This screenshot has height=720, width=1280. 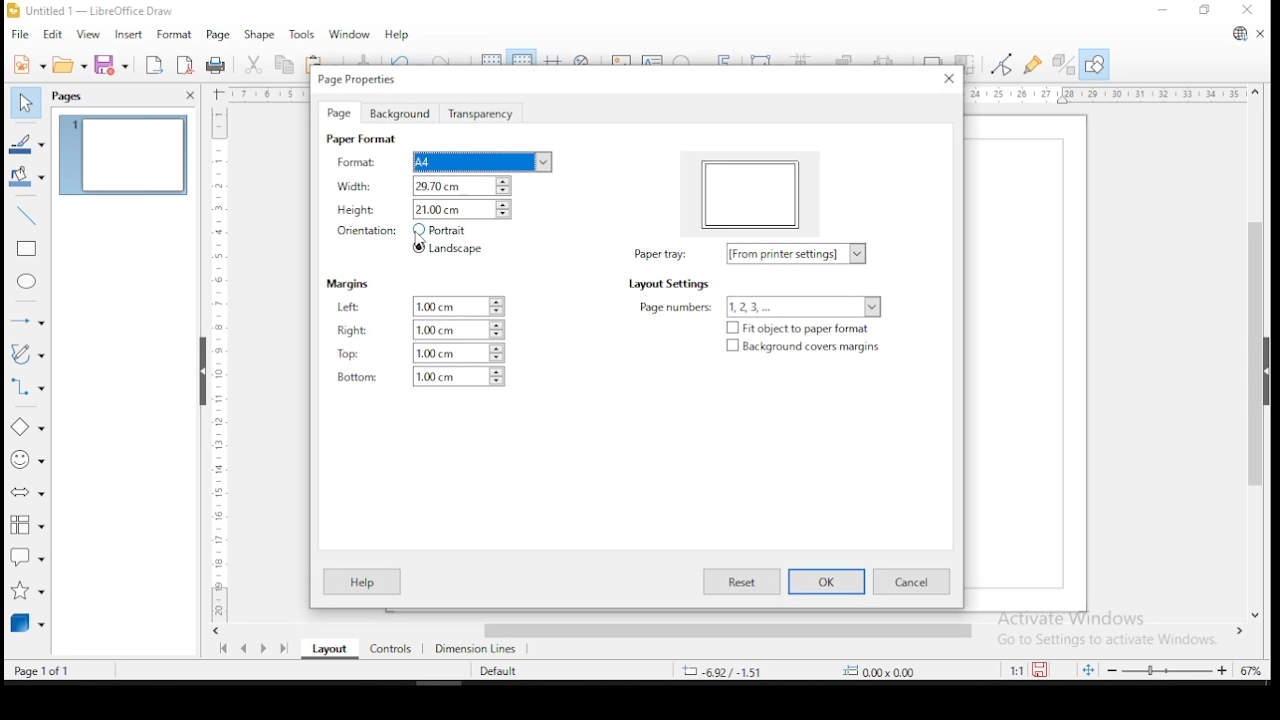 What do you see at coordinates (1090, 669) in the screenshot?
I see `fit document to window` at bounding box center [1090, 669].